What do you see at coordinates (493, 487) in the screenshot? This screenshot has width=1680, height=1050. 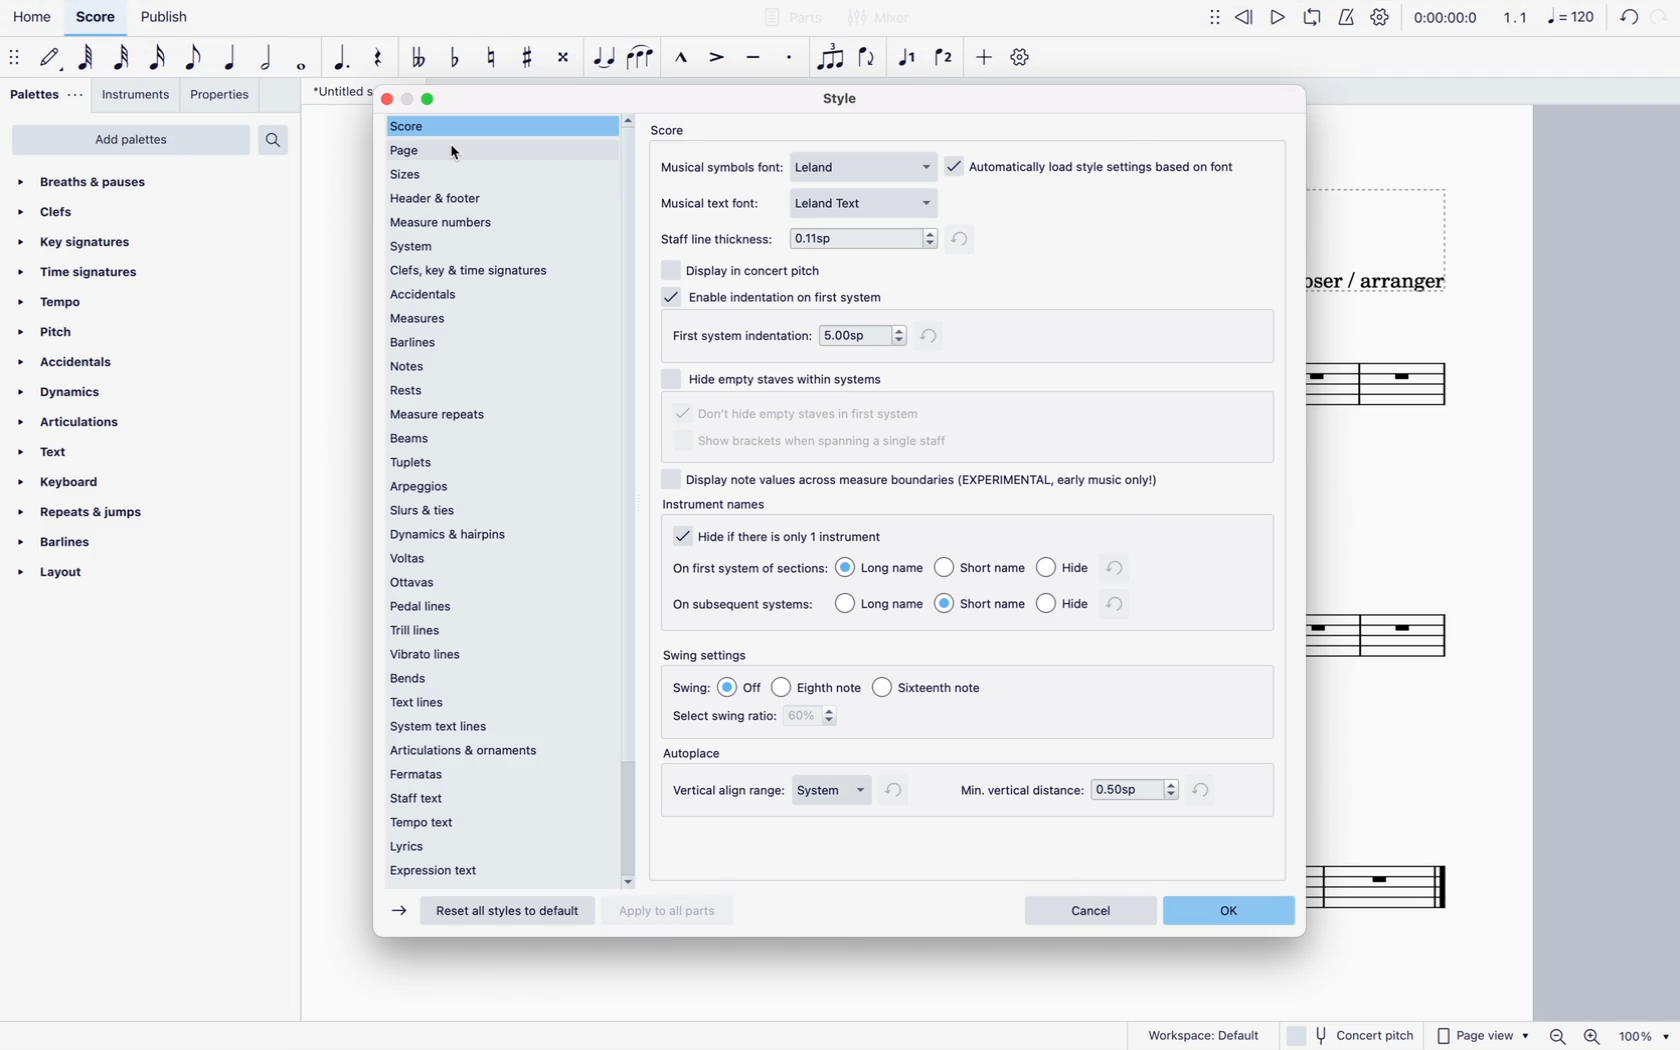 I see `arpeggios` at bounding box center [493, 487].